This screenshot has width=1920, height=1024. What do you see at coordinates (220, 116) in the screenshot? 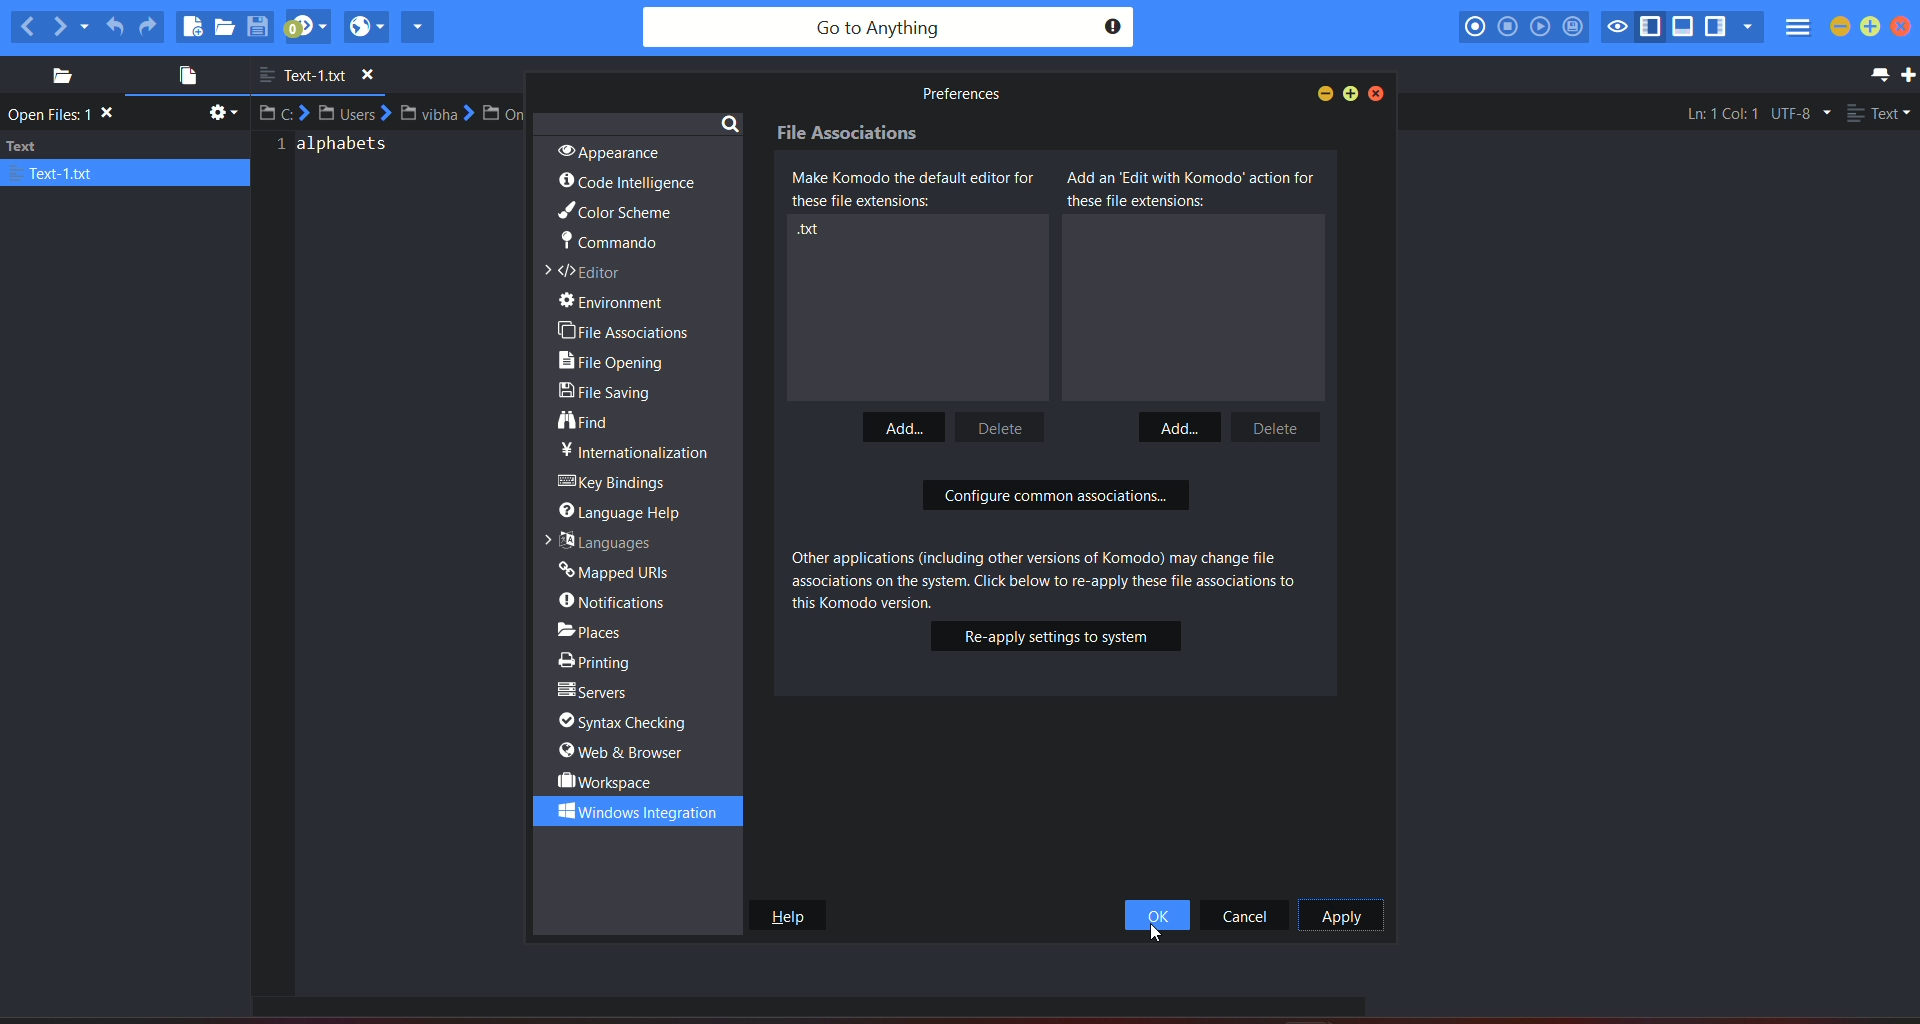
I see `settings` at bounding box center [220, 116].